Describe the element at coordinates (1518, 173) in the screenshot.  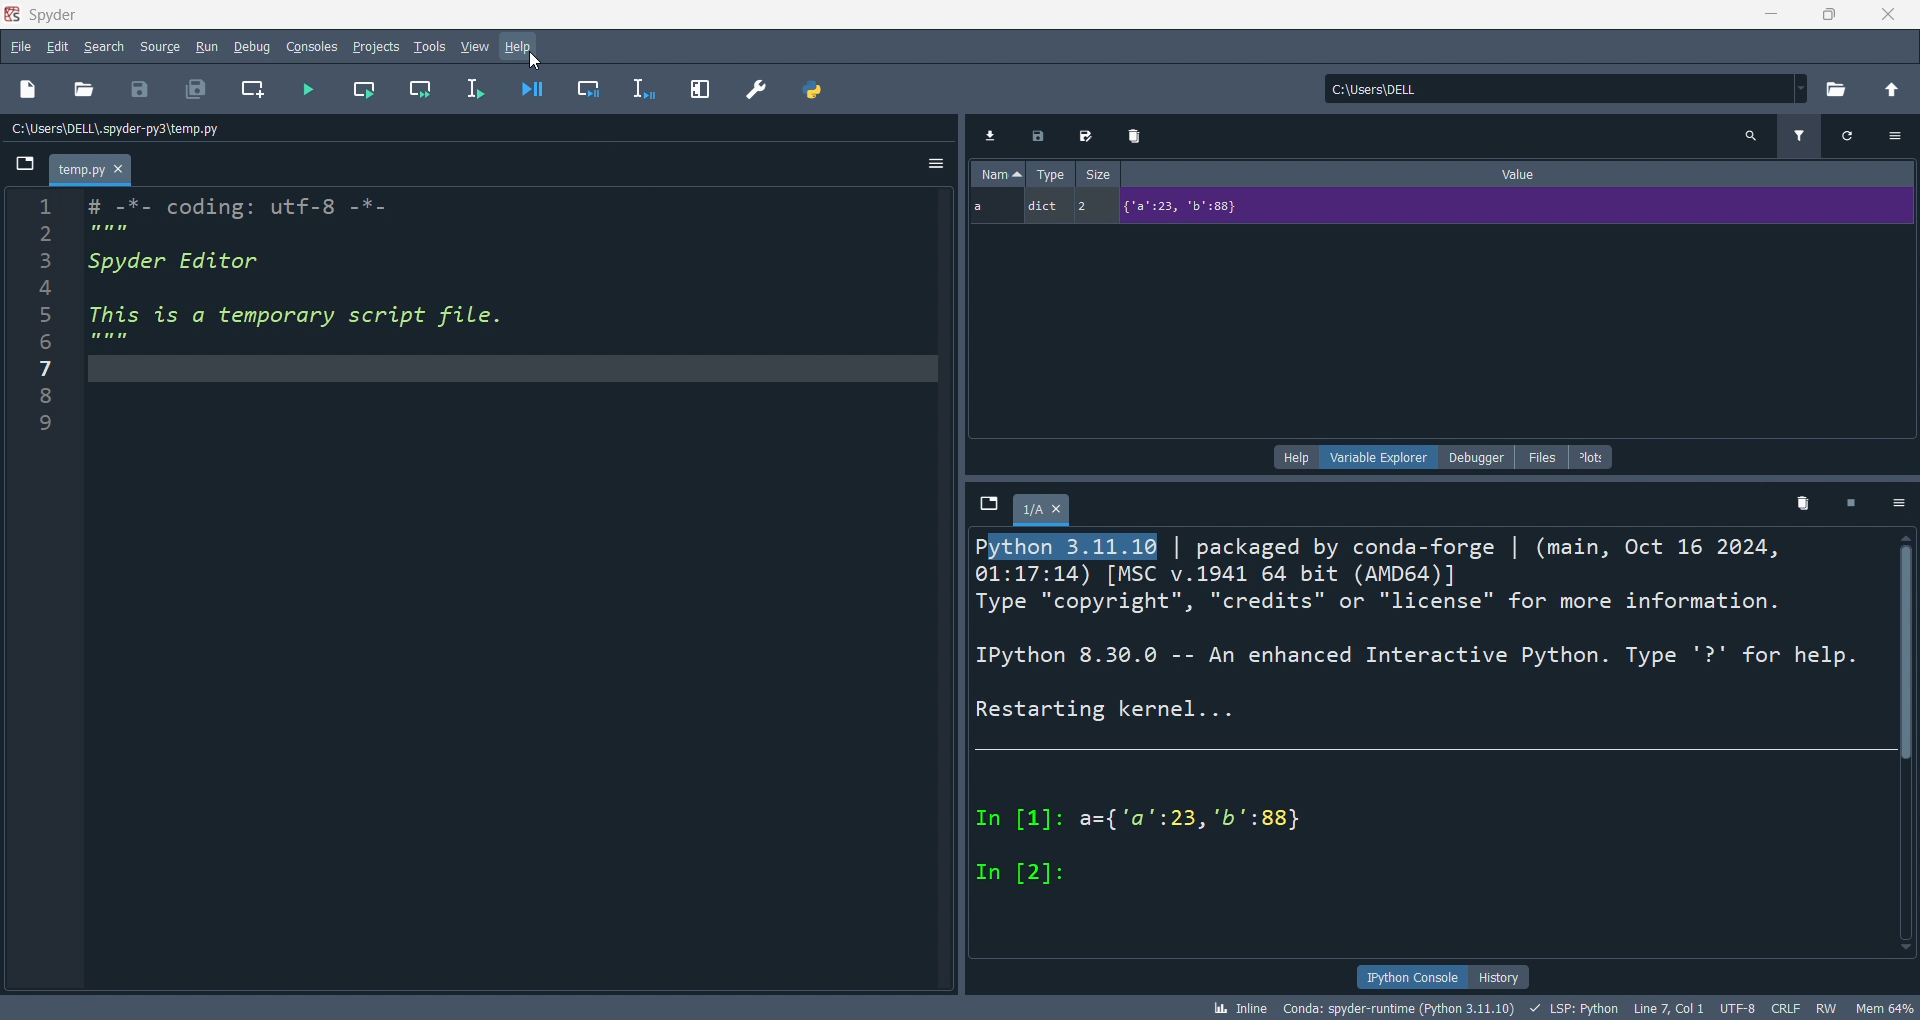
I see `Value` at that location.